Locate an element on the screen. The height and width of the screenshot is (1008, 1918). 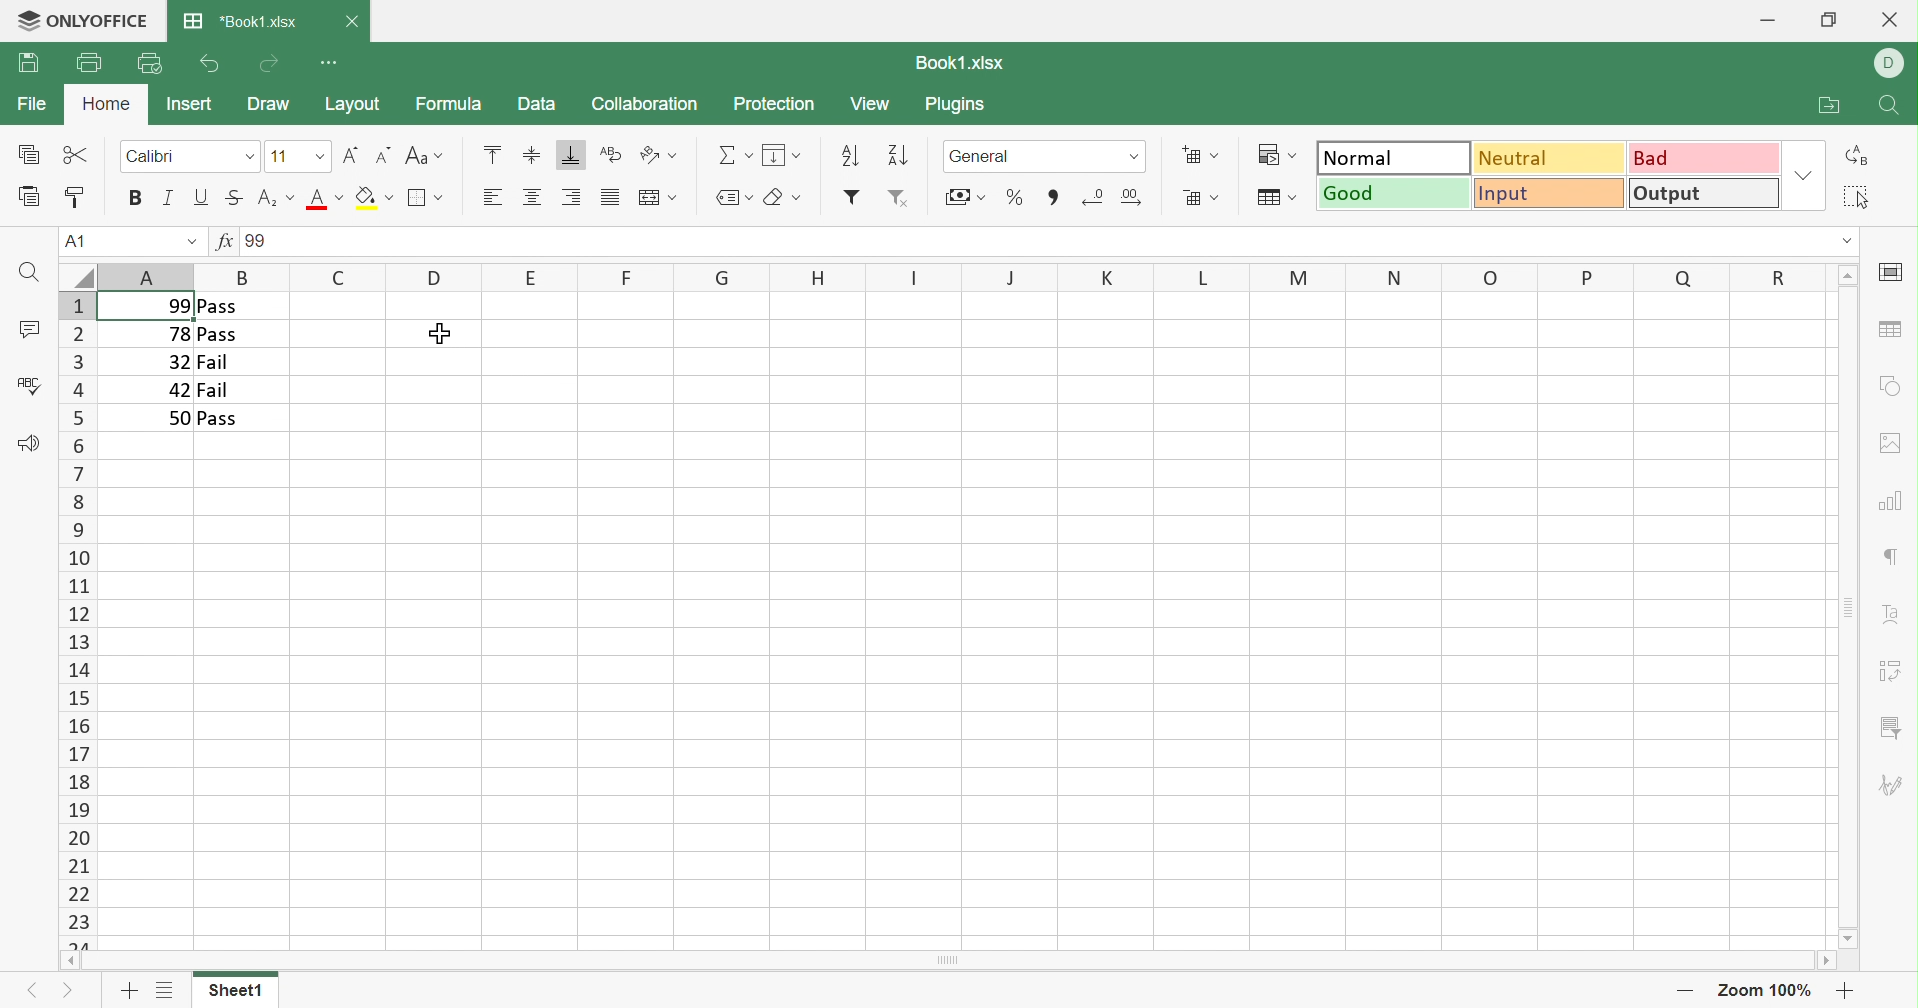
Pass is located at coordinates (218, 336).